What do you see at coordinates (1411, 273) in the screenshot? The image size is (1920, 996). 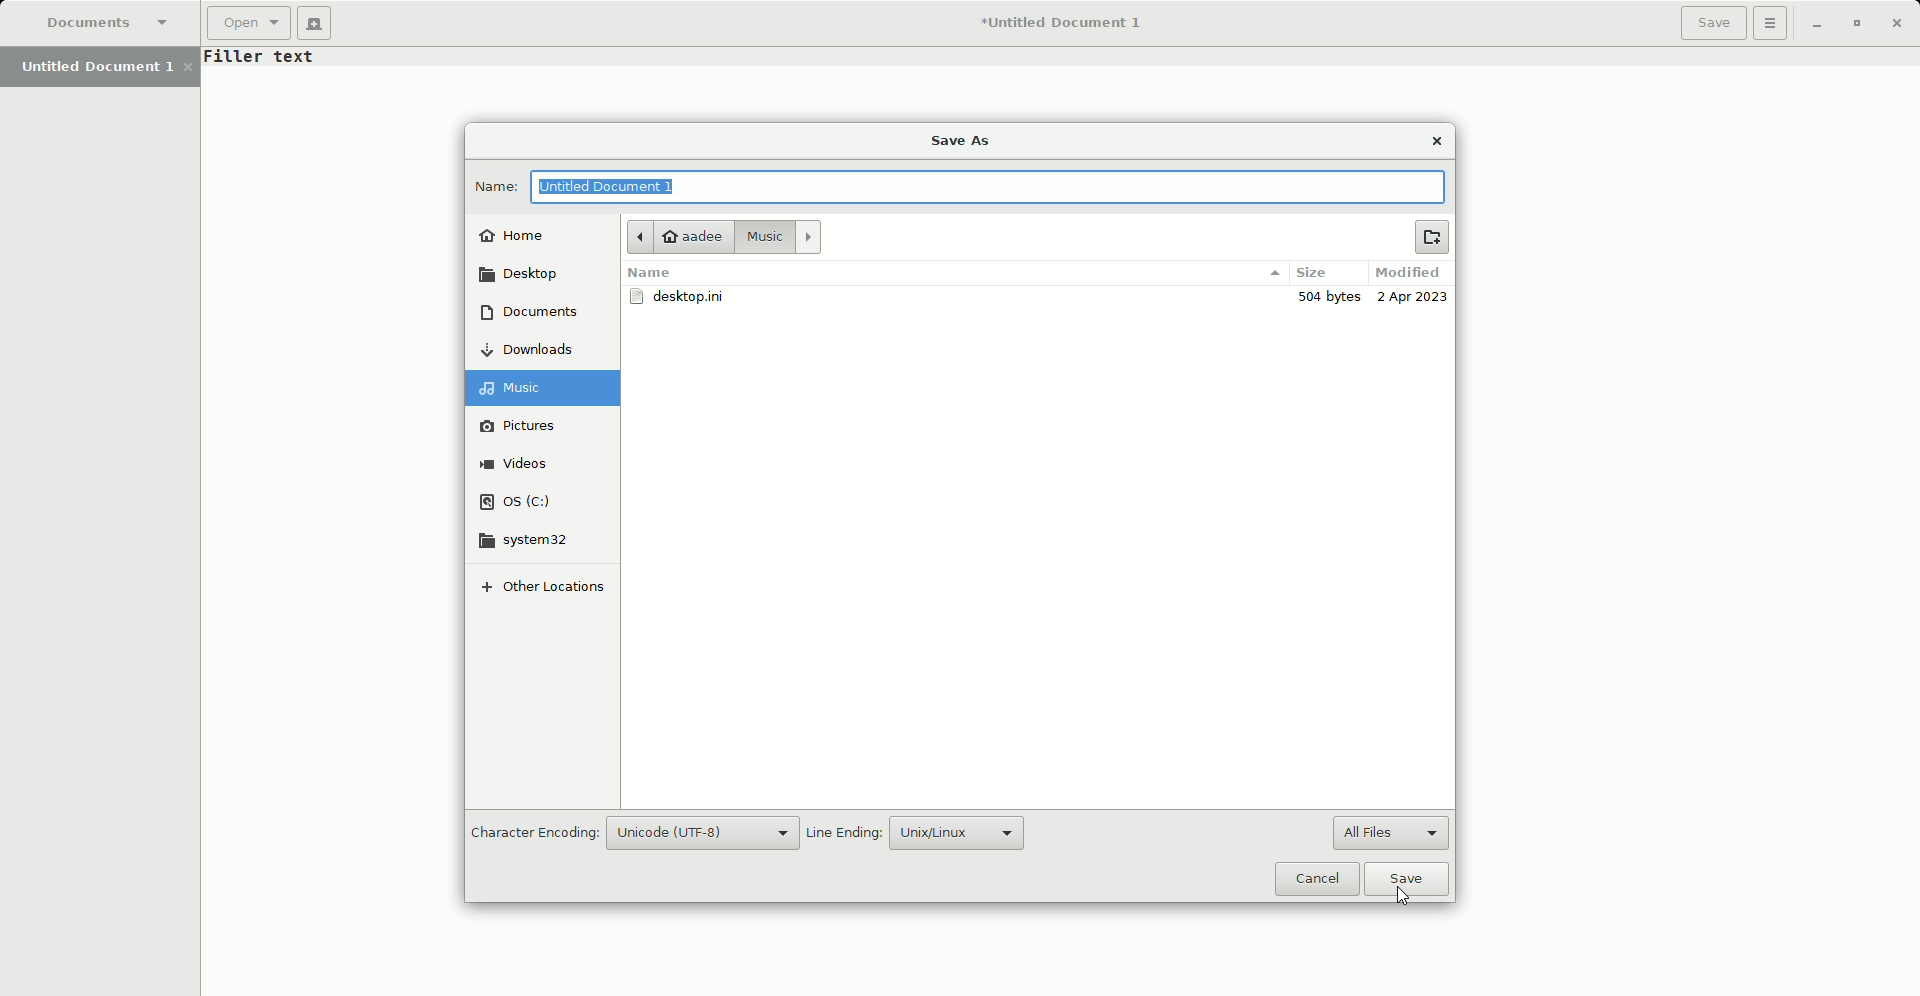 I see `Modified` at bounding box center [1411, 273].